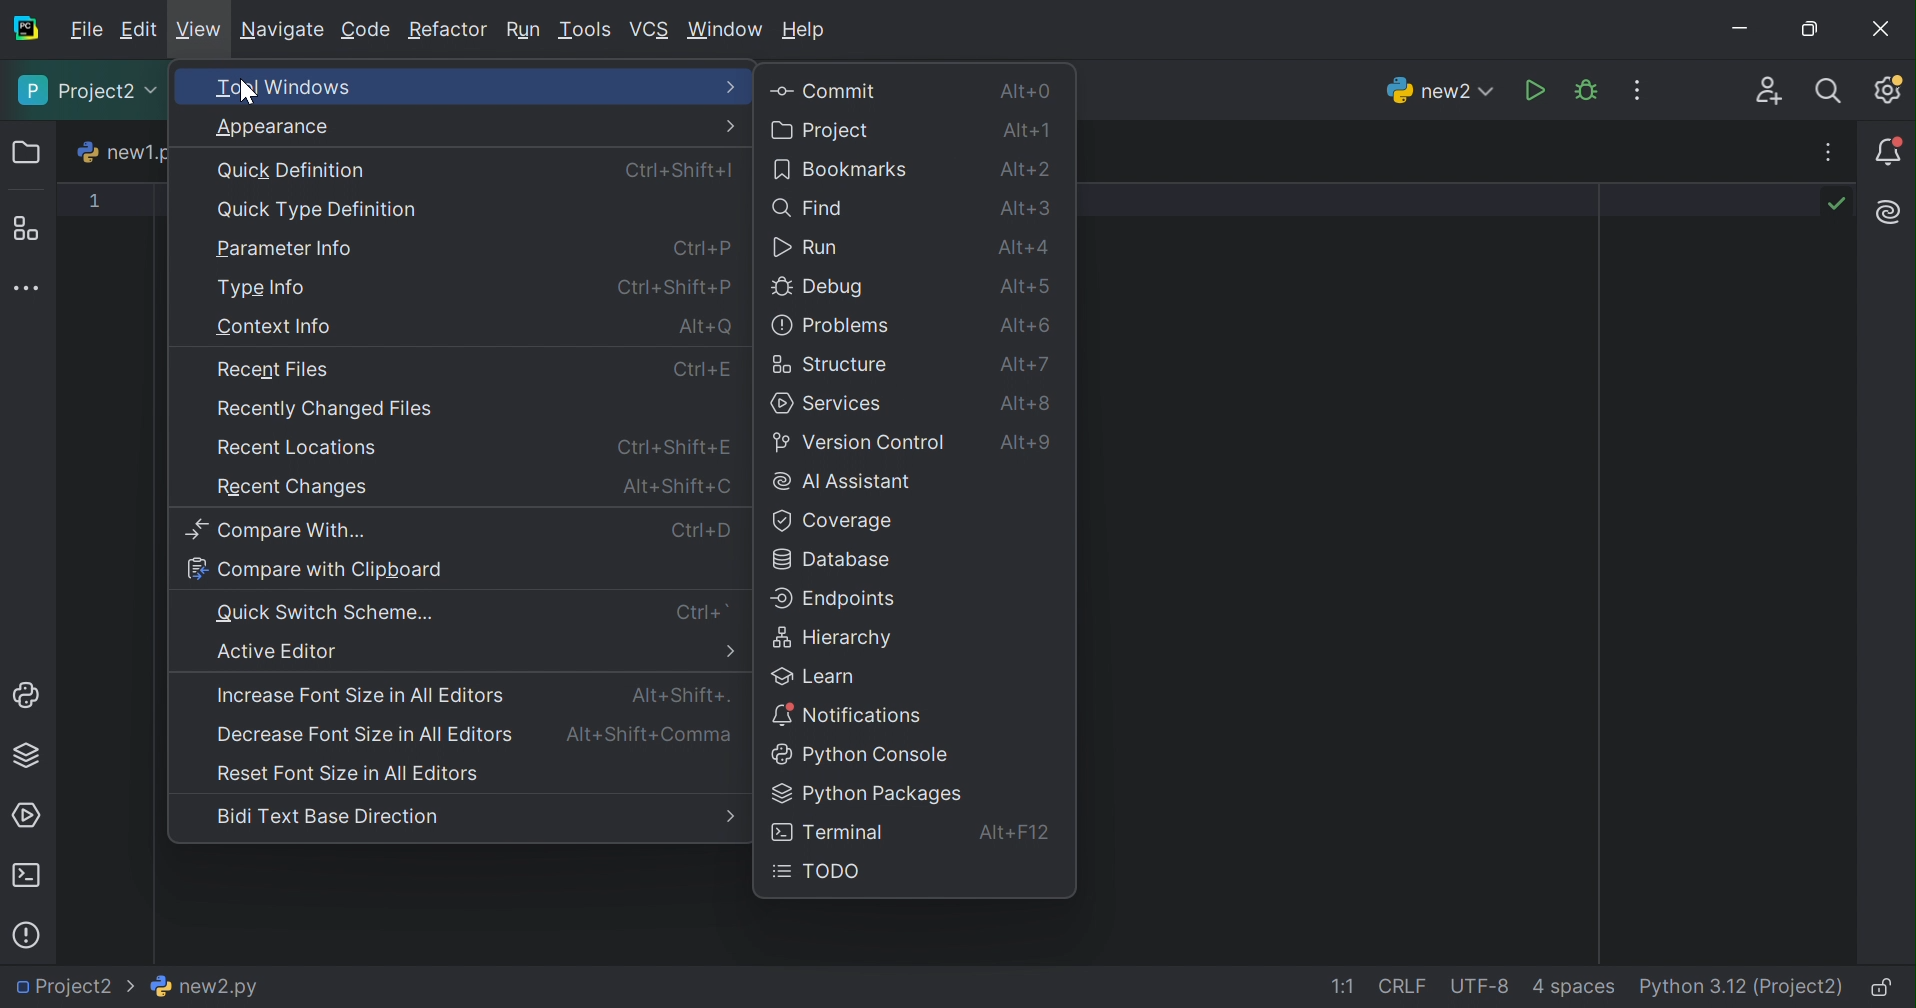 This screenshot has width=1916, height=1008. Describe the element at coordinates (674, 446) in the screenshot. I see `Ctrl+Shift+P` at that location.